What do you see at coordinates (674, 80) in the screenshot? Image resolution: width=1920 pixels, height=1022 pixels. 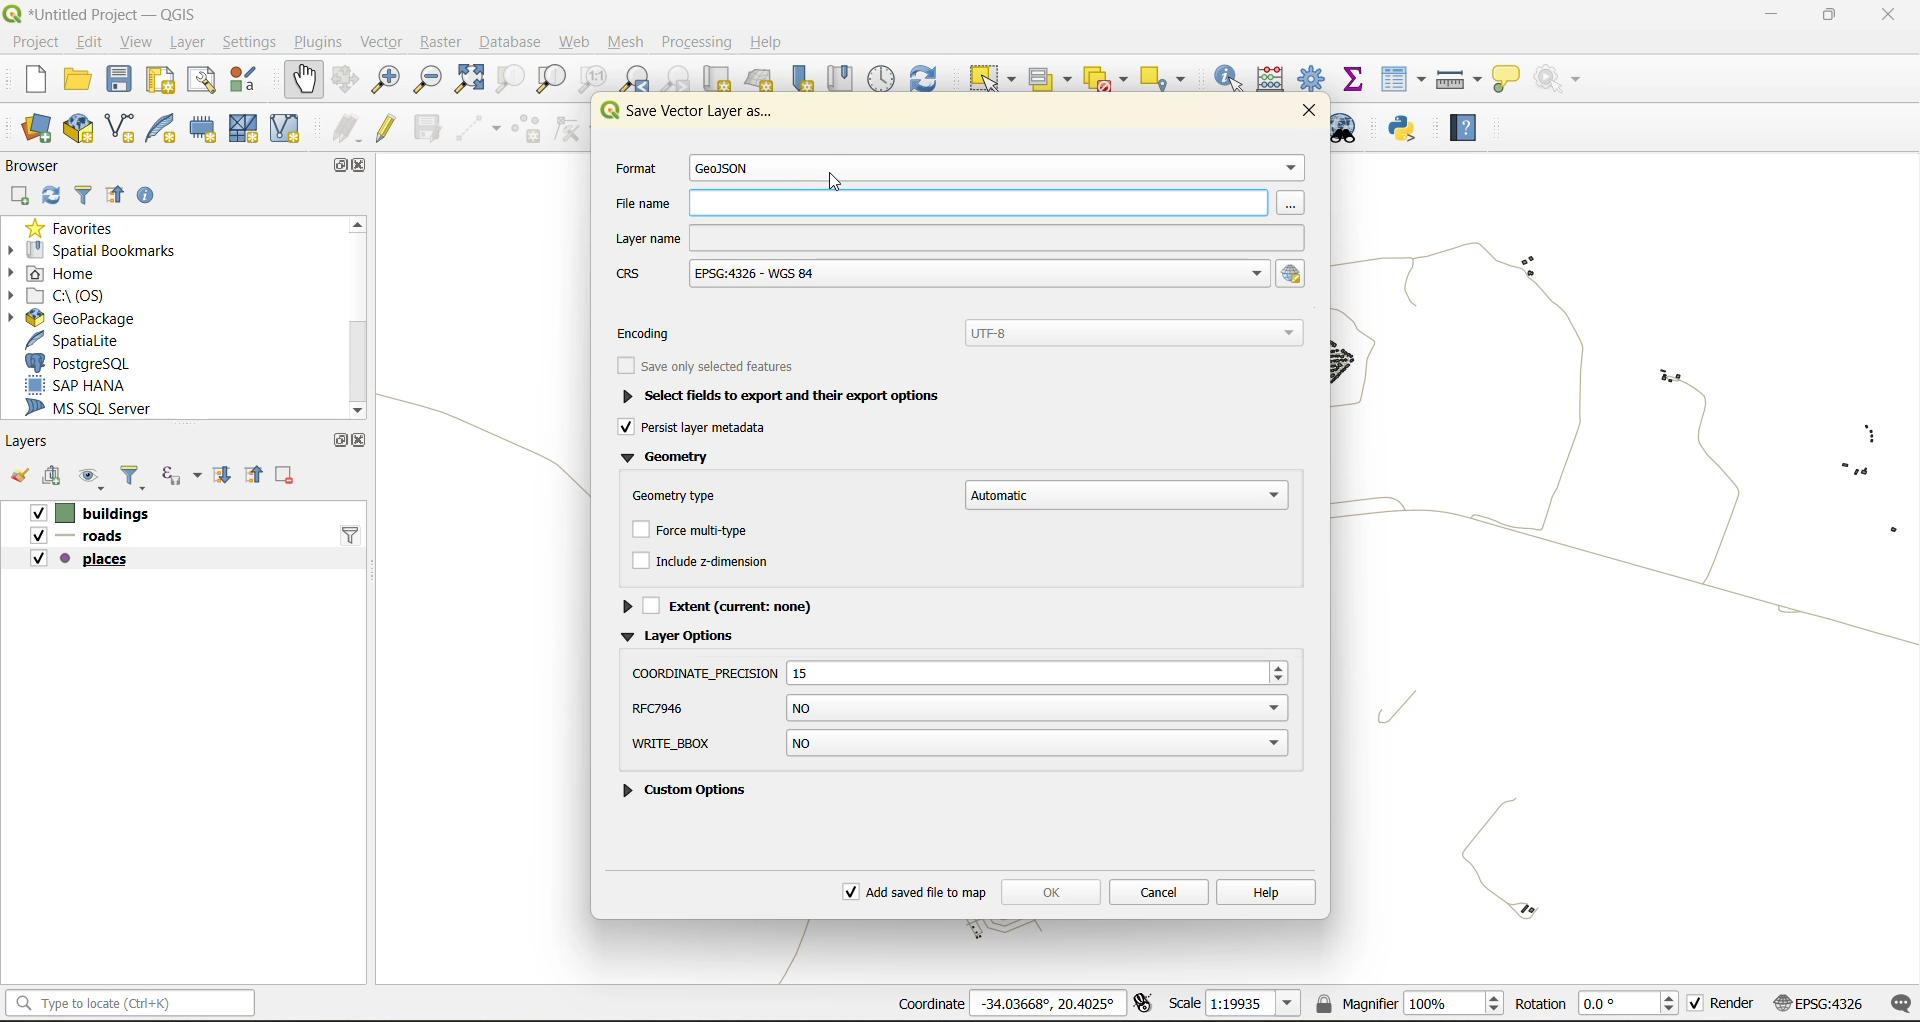 I see `zoom next` at bounding box center [674, 80].